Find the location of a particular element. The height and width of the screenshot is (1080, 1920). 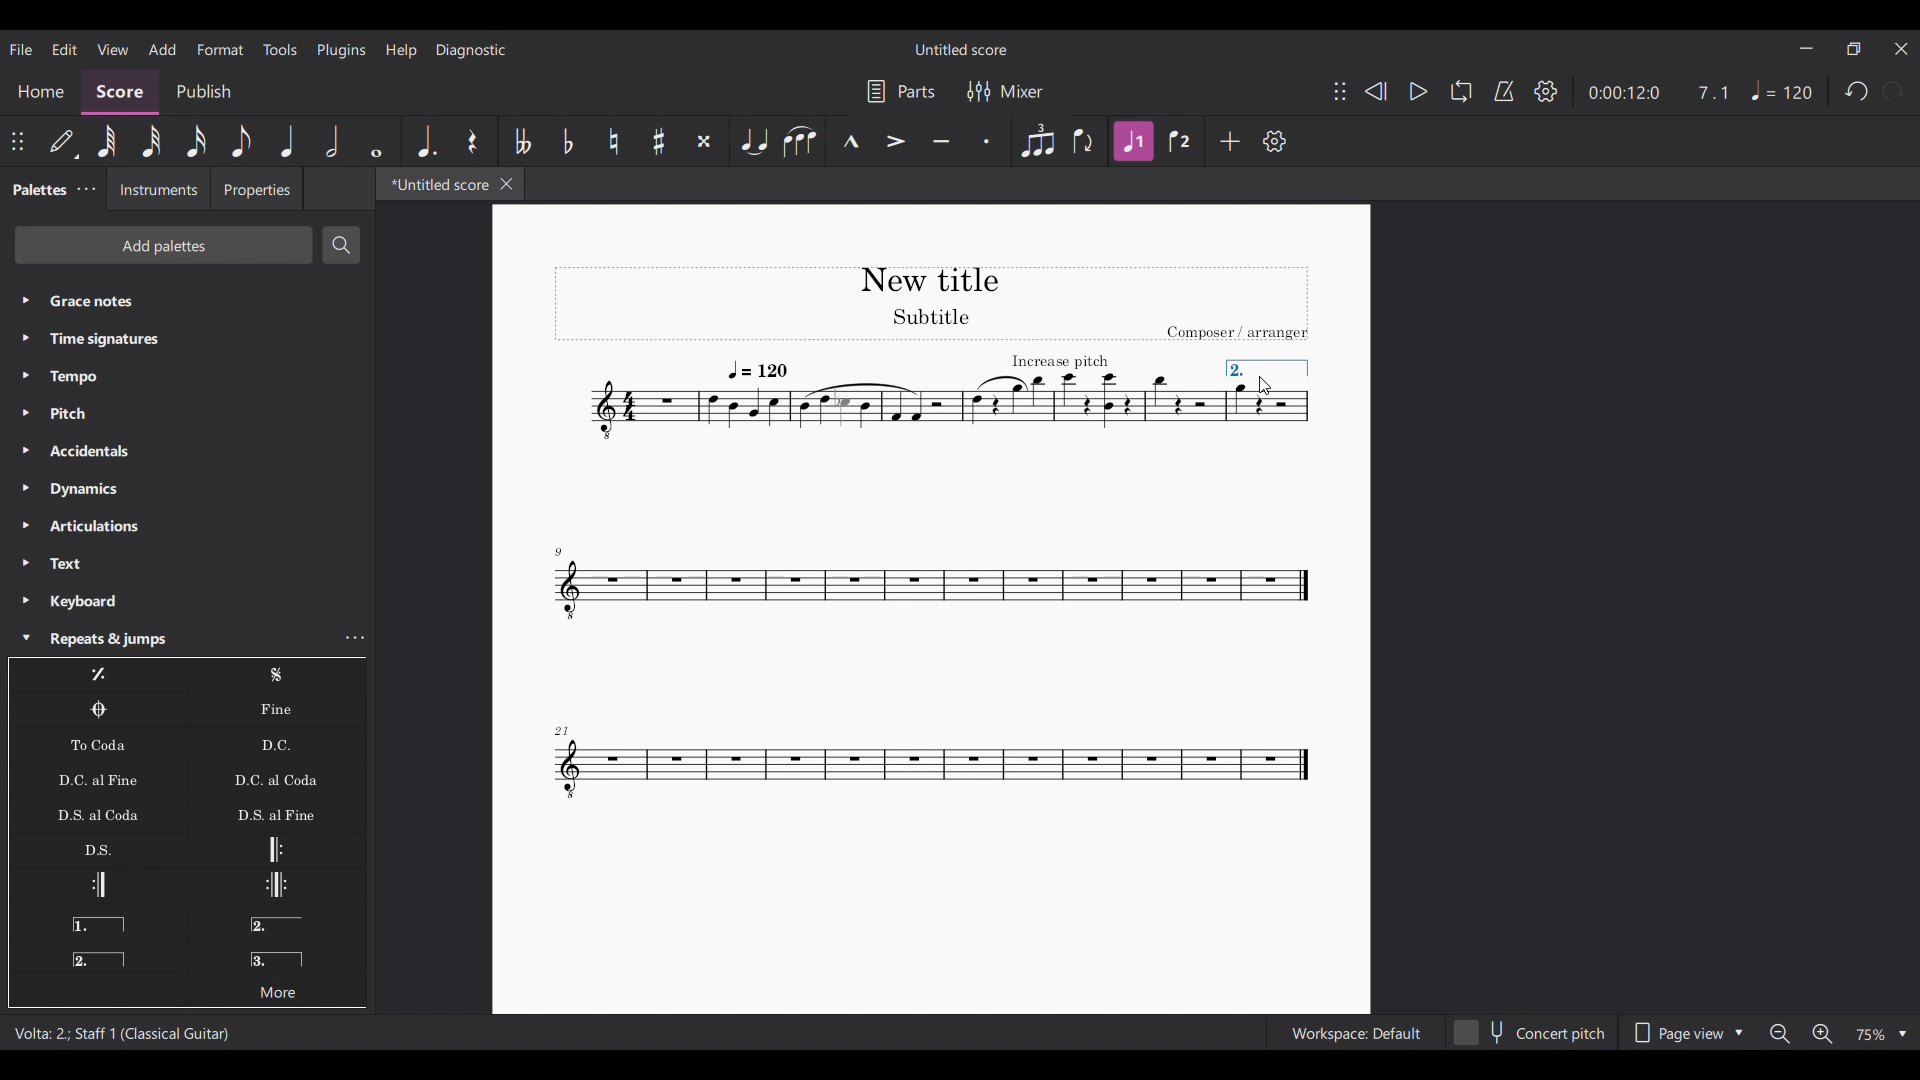

Diagnostic menu is located at coordinates (471, 51).